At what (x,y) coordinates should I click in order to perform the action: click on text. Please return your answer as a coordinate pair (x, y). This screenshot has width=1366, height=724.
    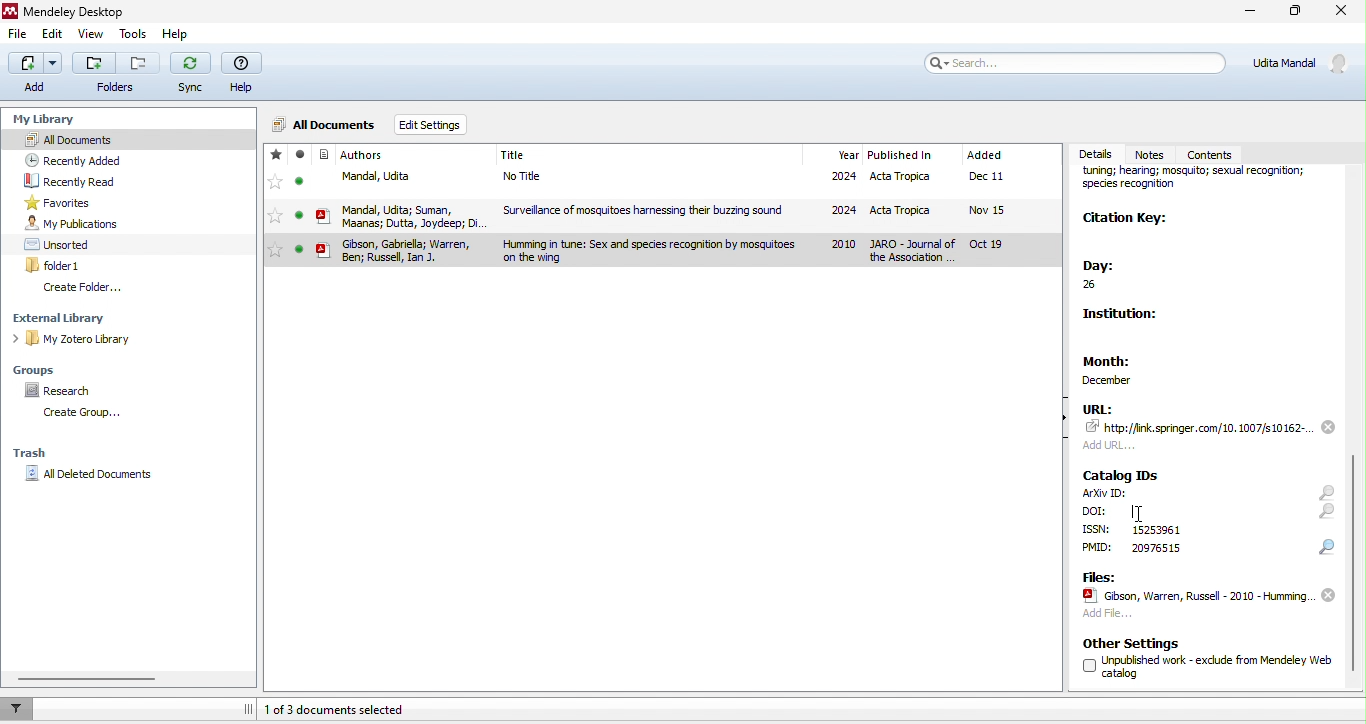
    Looking at the image, I should click on (1096, 511).